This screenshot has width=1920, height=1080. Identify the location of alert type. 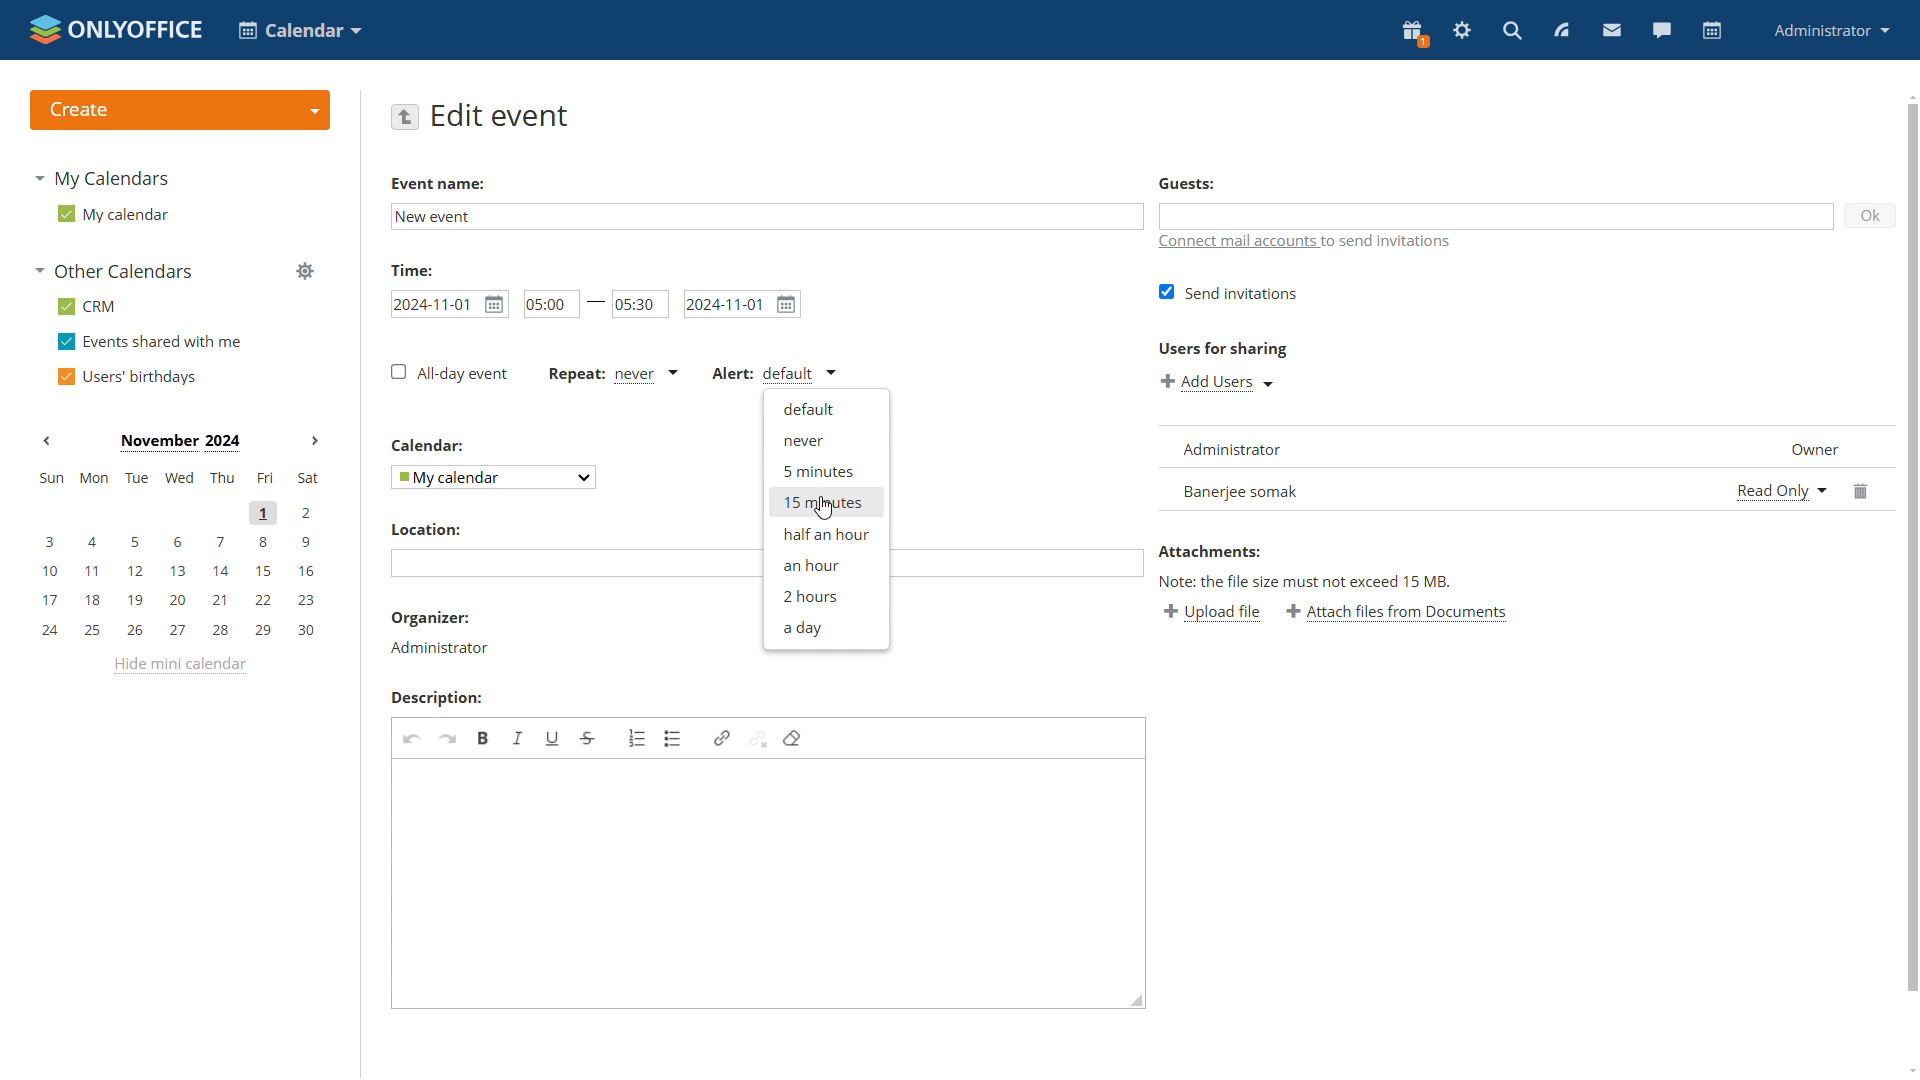
(777, 374).